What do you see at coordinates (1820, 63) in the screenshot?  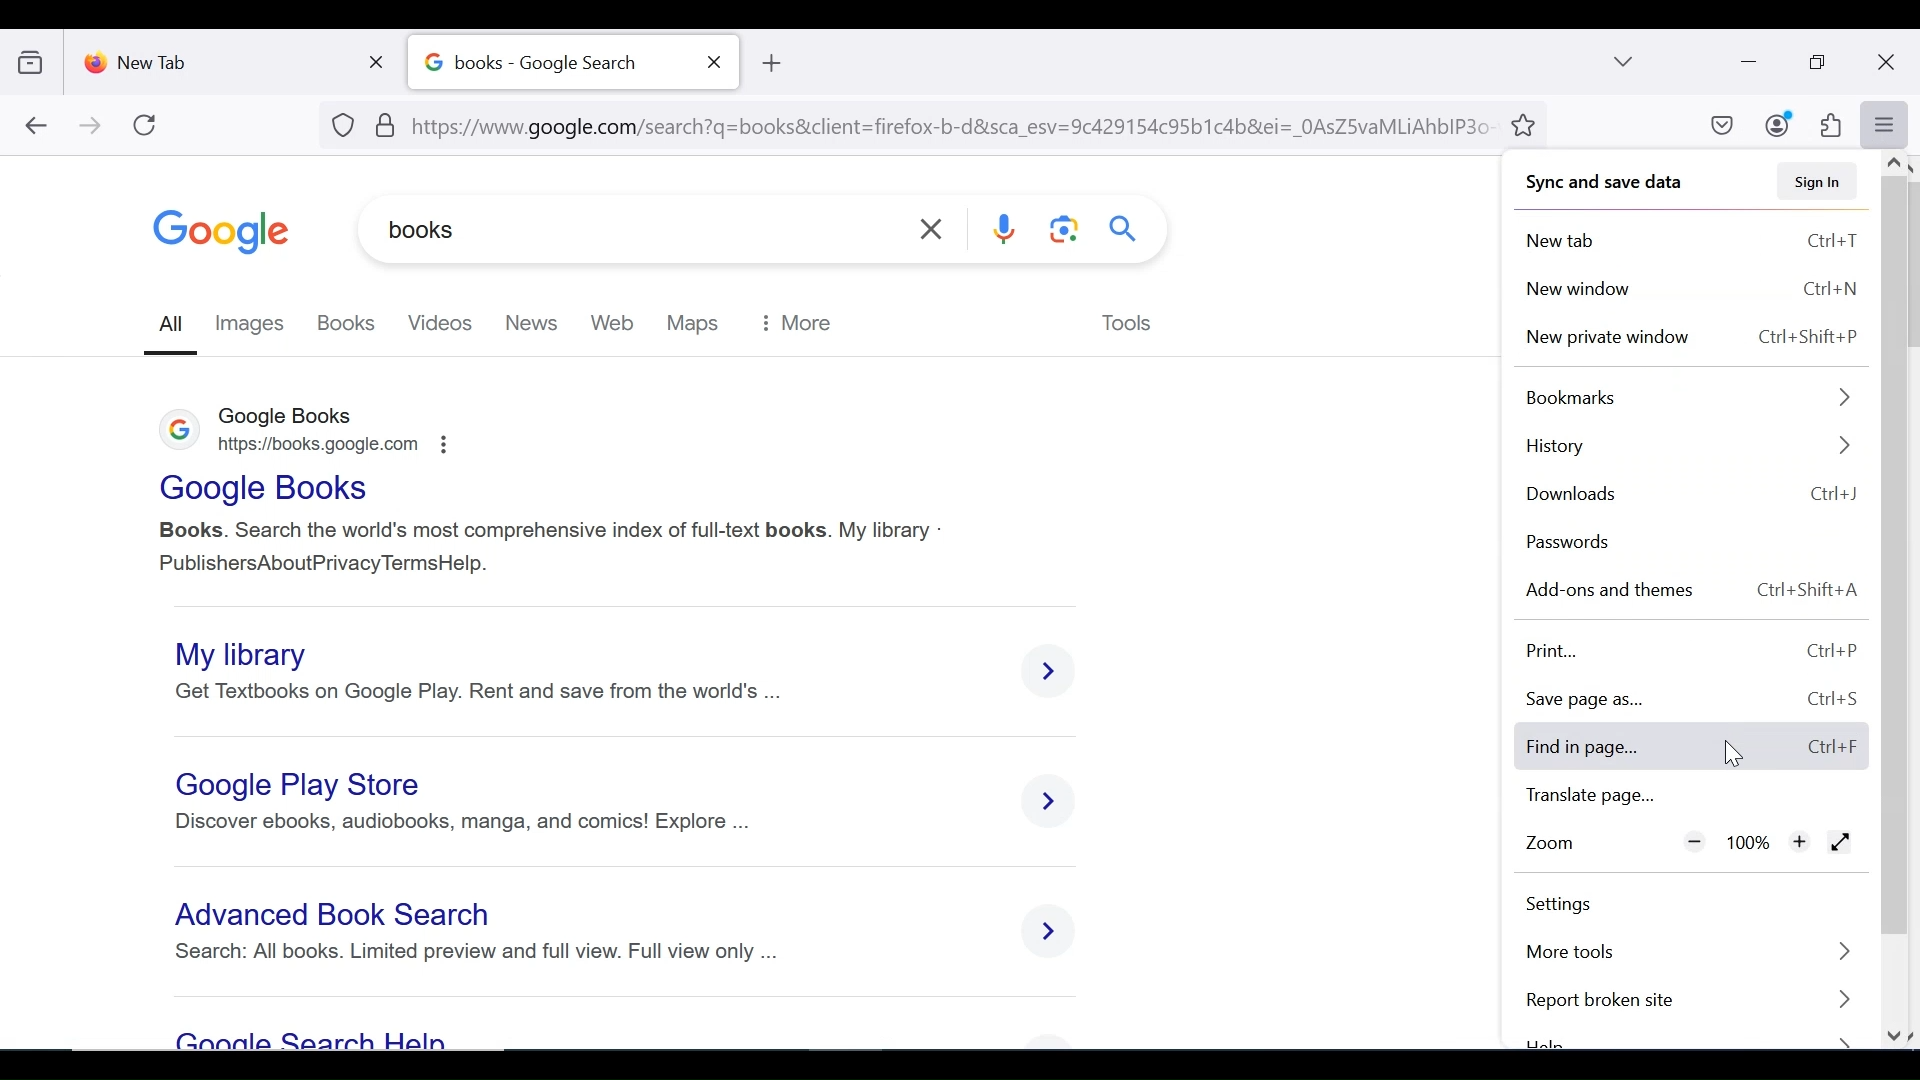 I see `restore` at bounding box center [1820, 63].